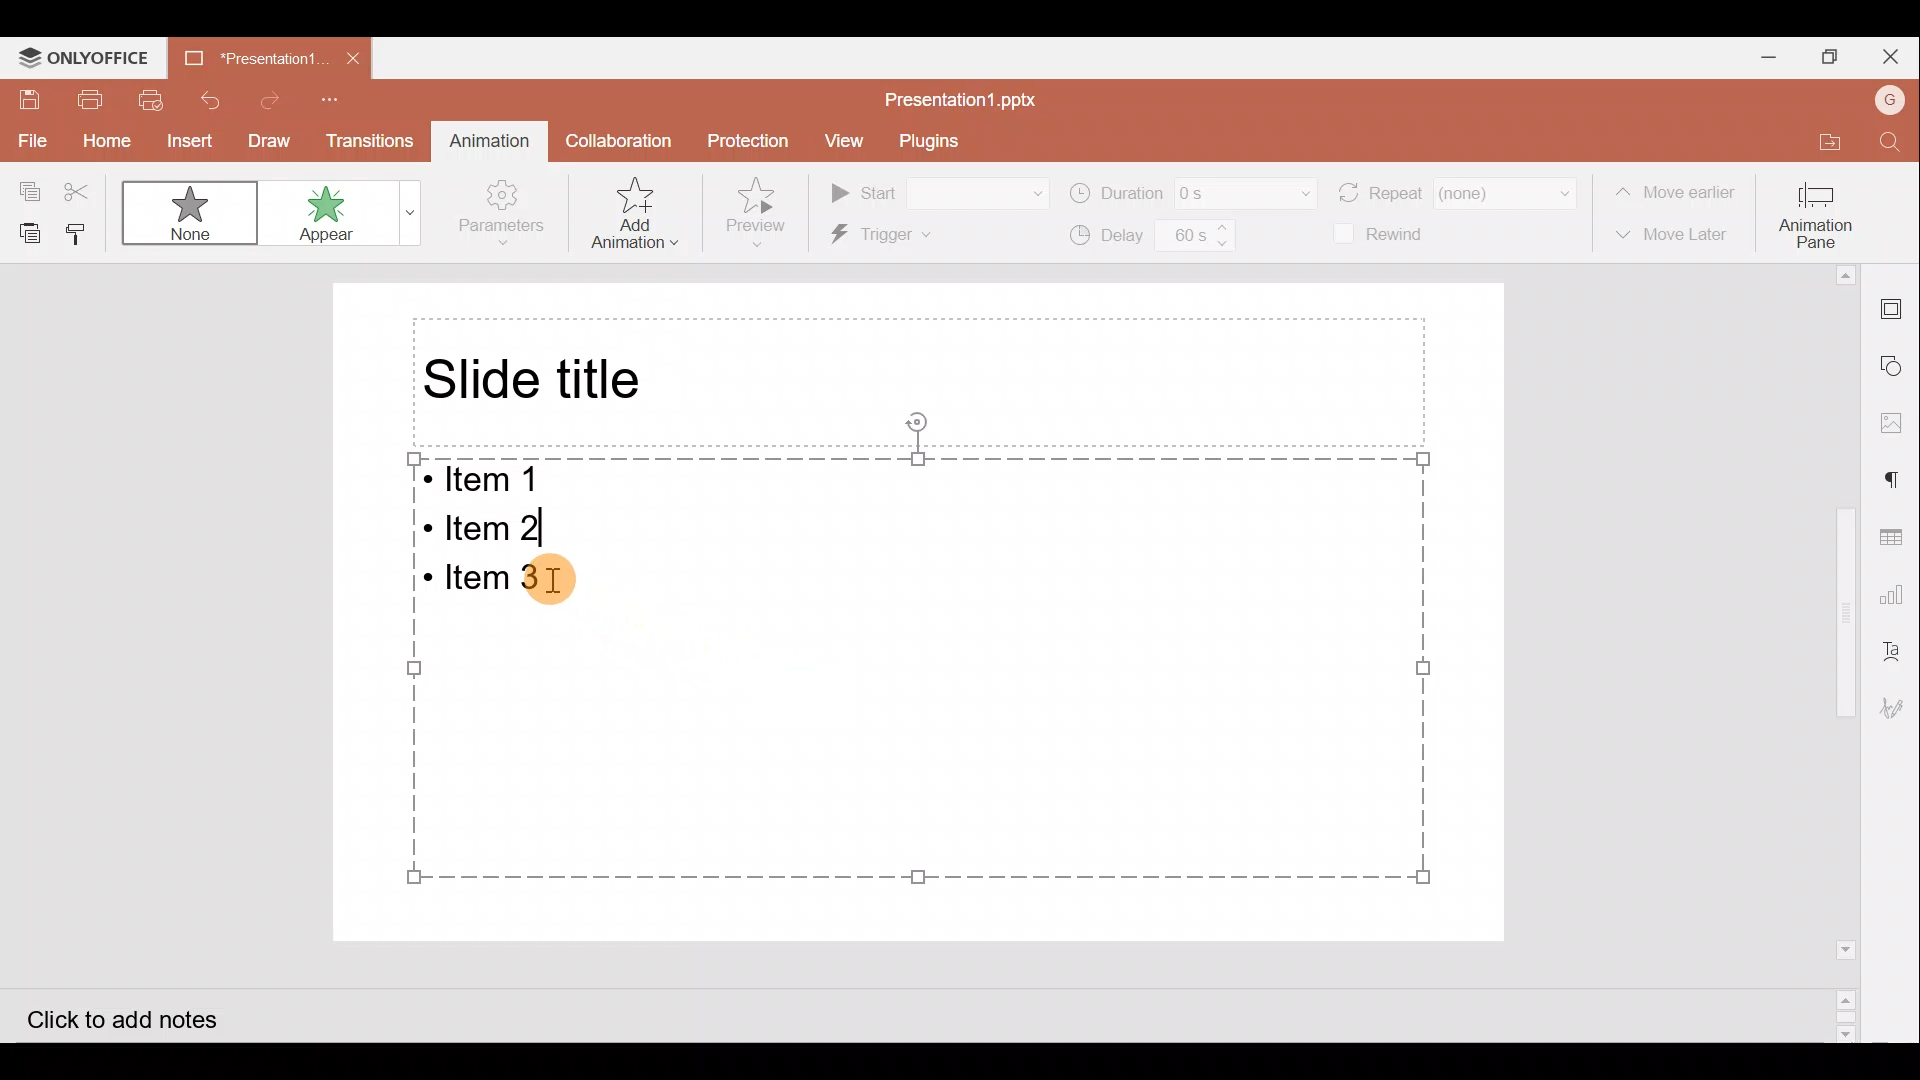 The image size is (1920, 1080). Describe the element at coordinates (539, 379) in the screenshot. I see `Slide title` at that location.